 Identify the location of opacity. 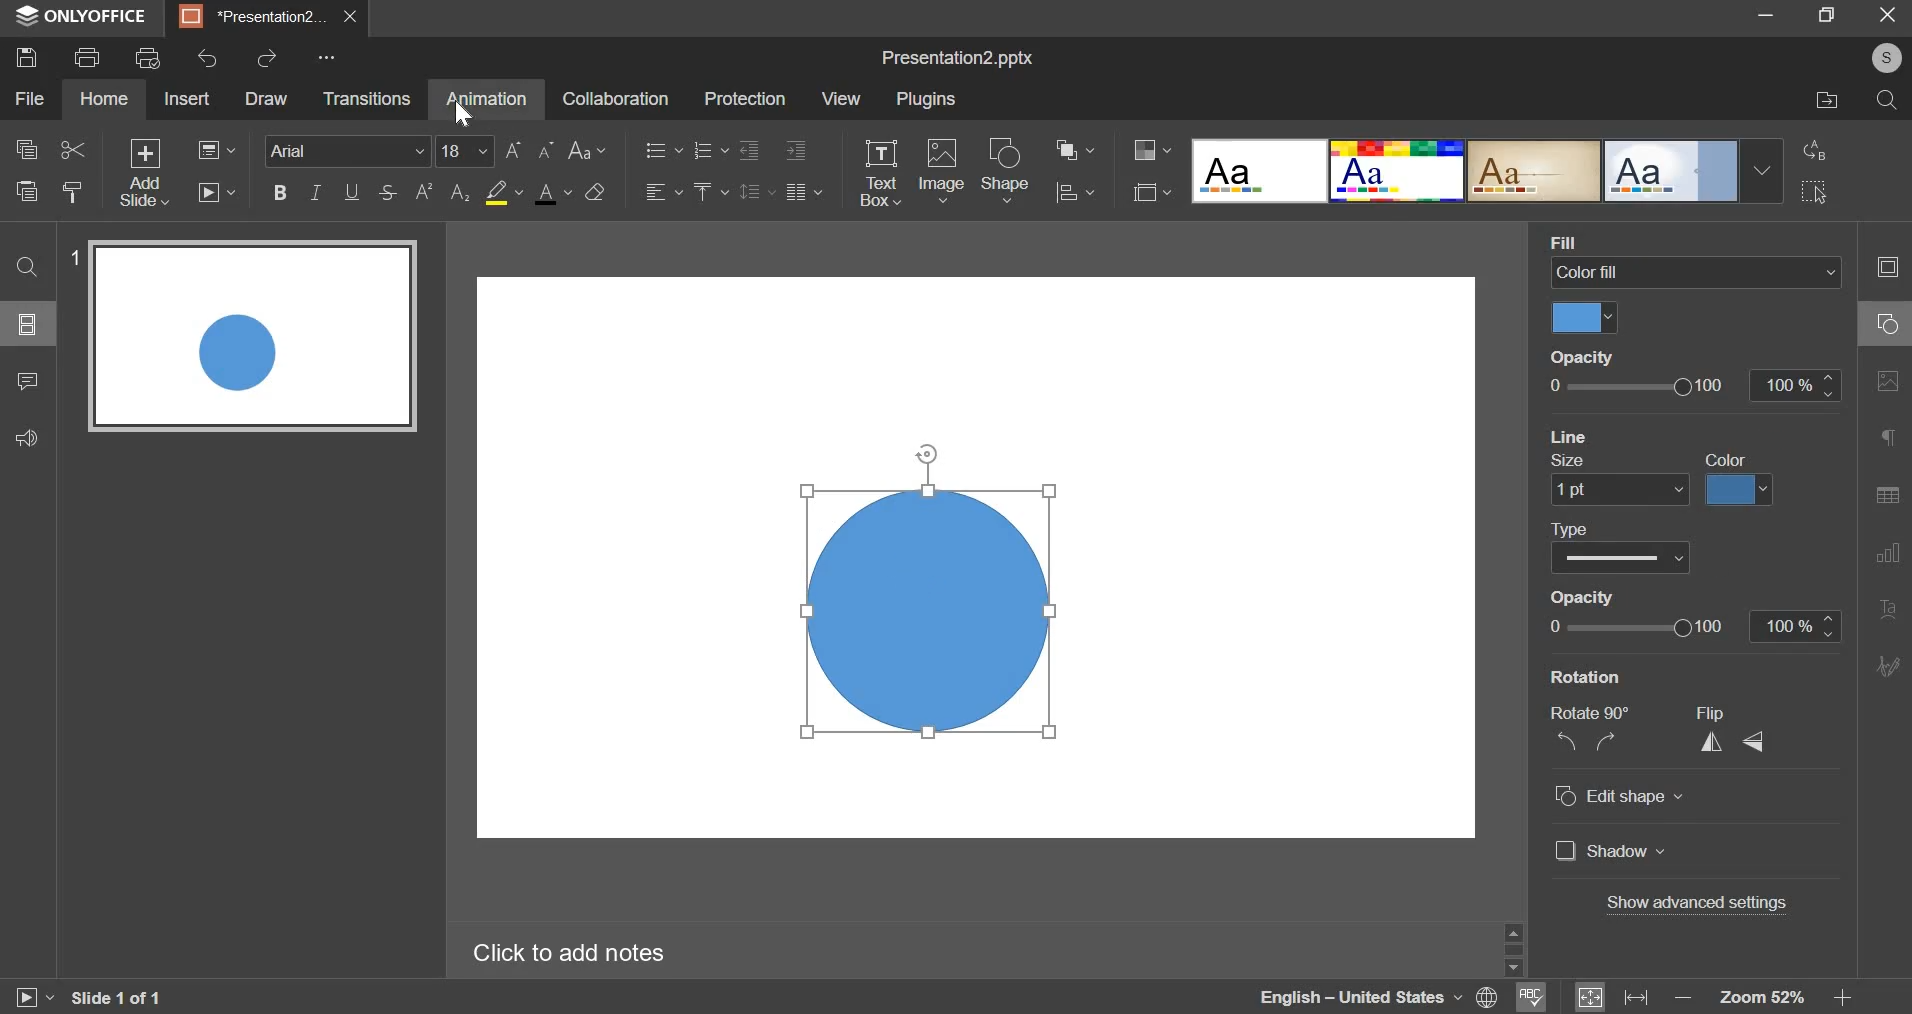
(1695, 625).